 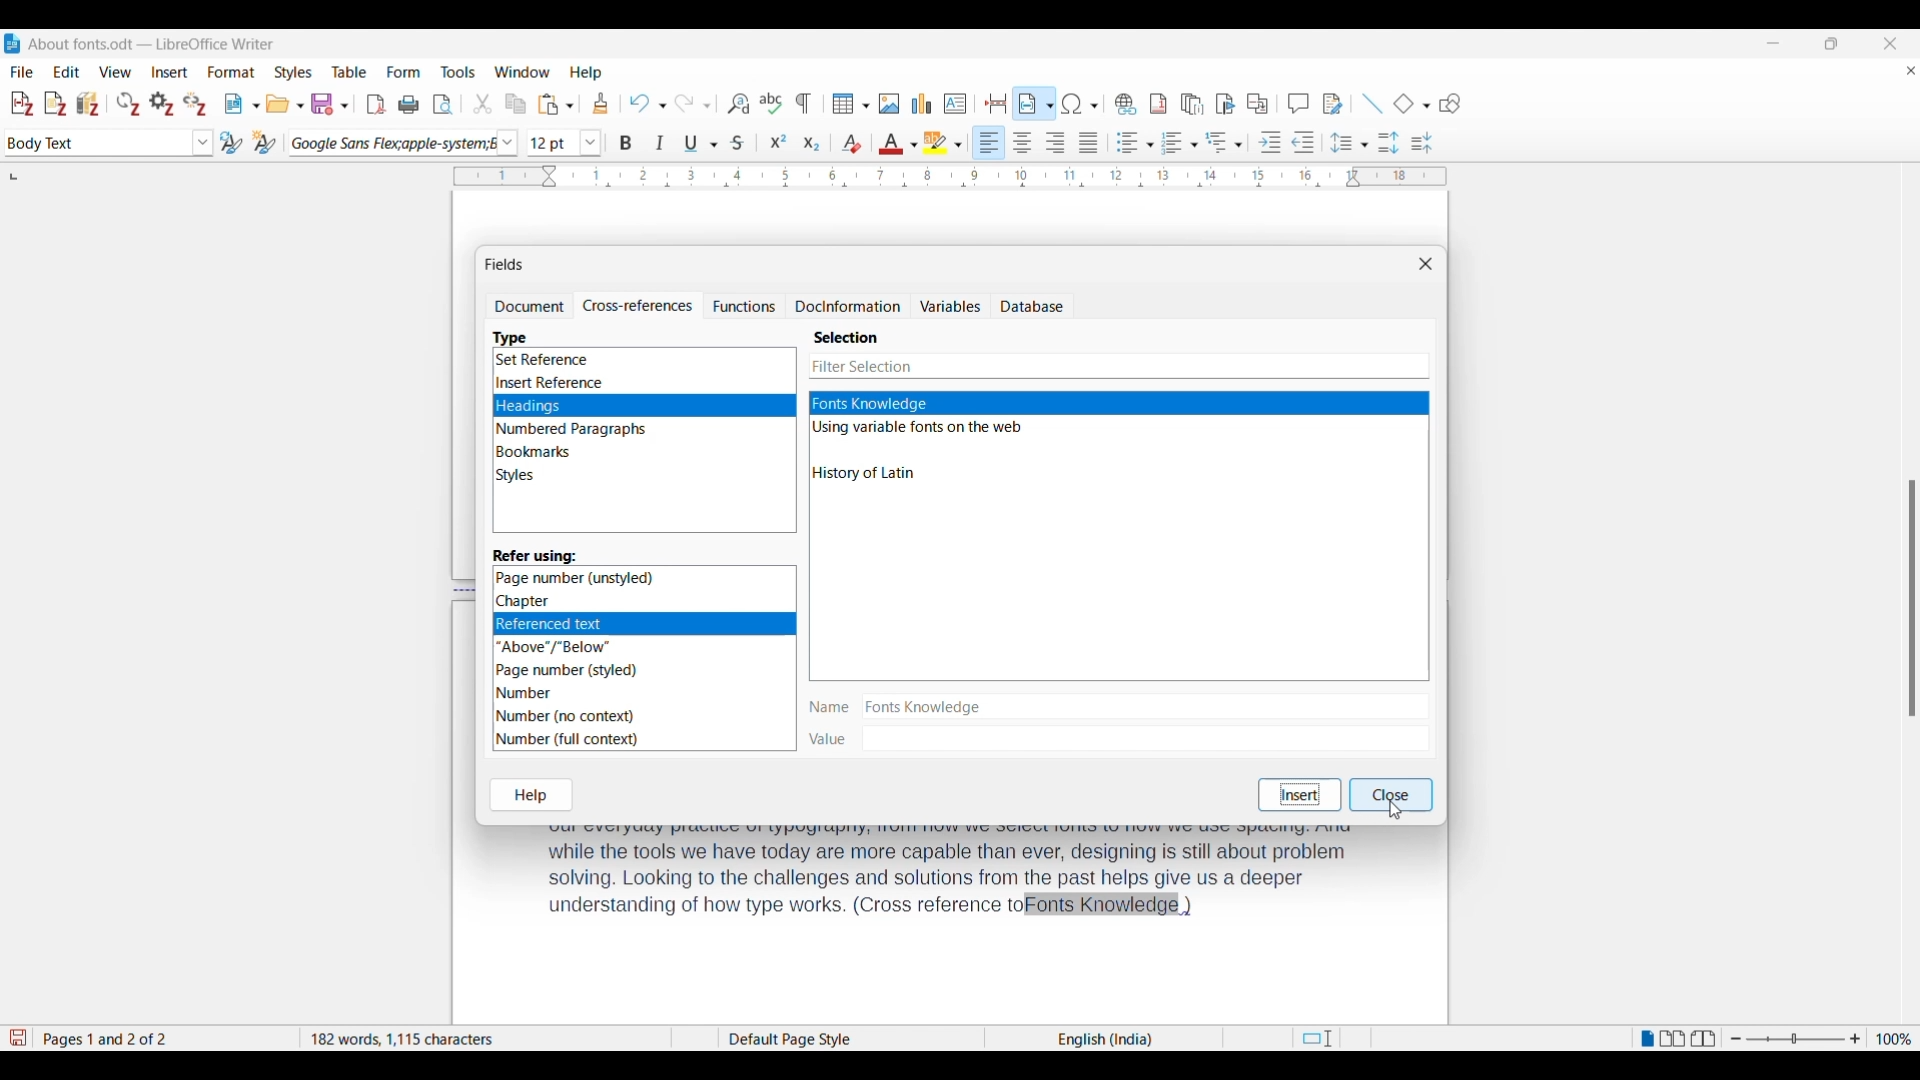 What do you see at coordinates (800, 1037) in the screenshot?
I see `Default Page Style` at bounding box center [800, 1037].